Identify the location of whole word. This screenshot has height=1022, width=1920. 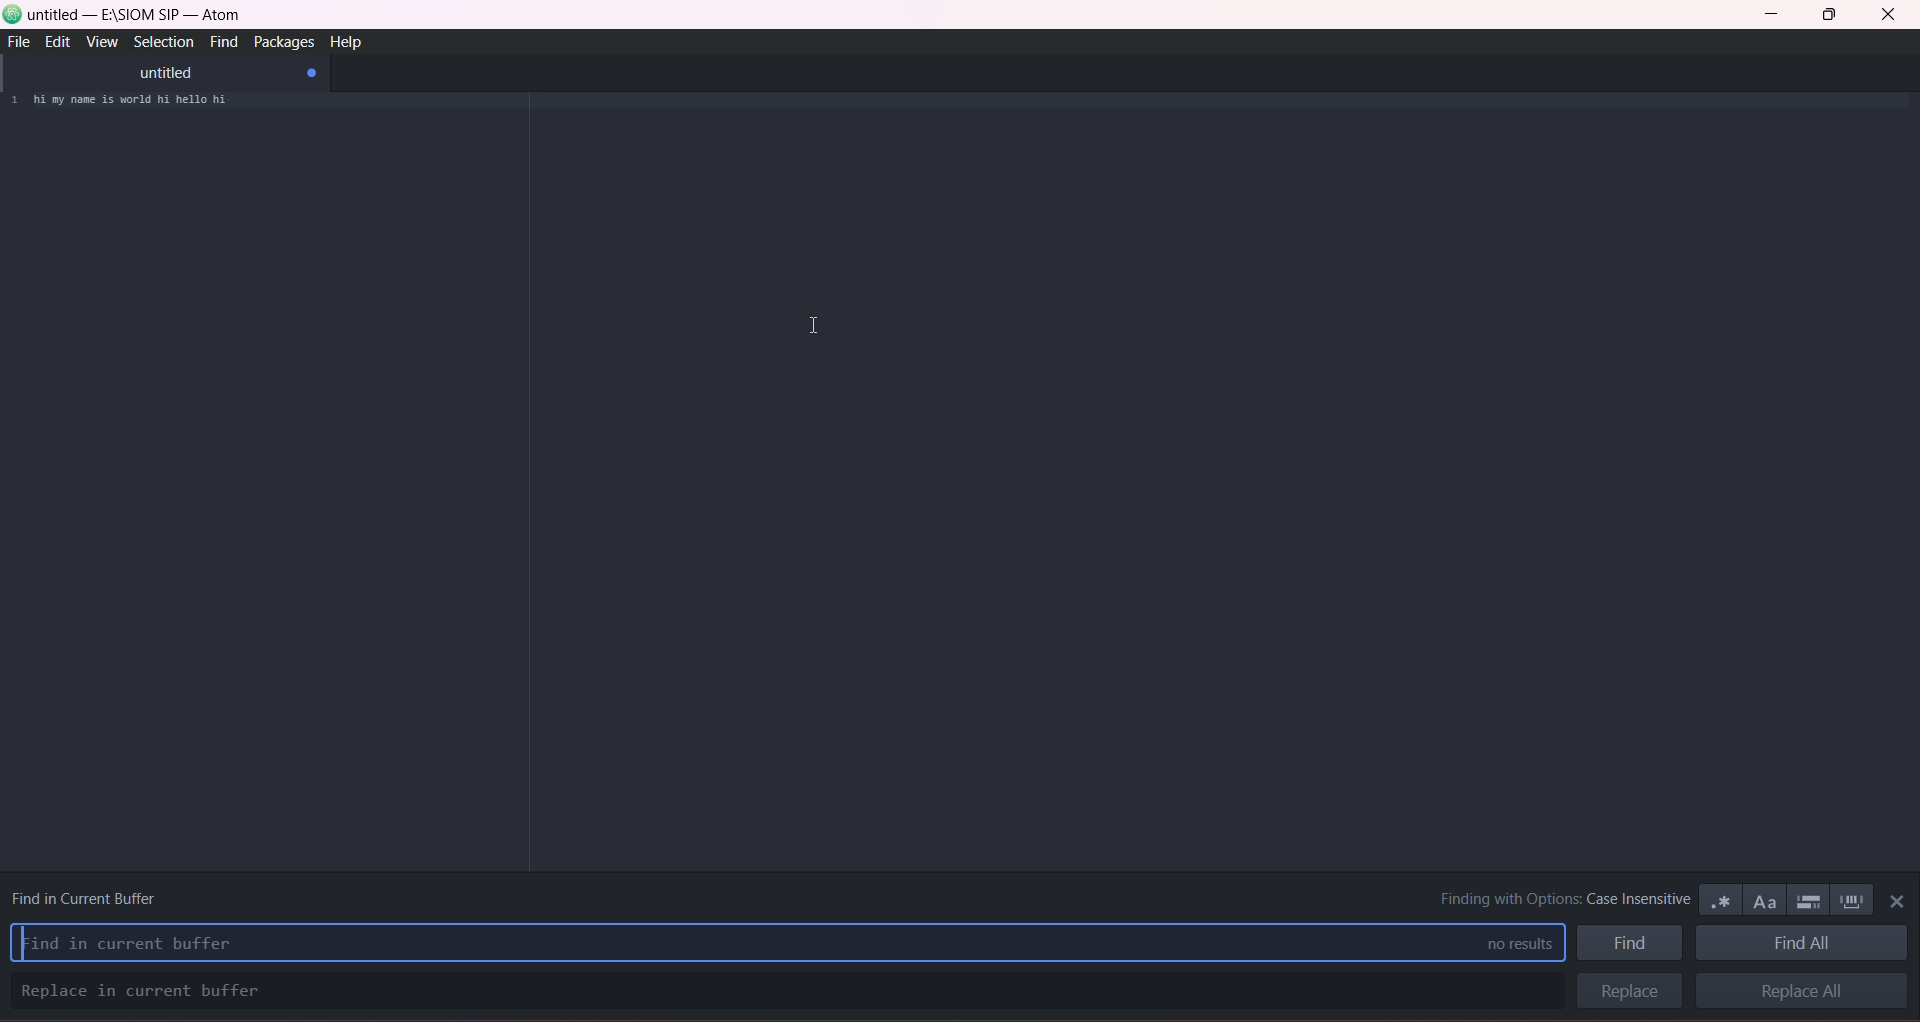
(1851, 899).